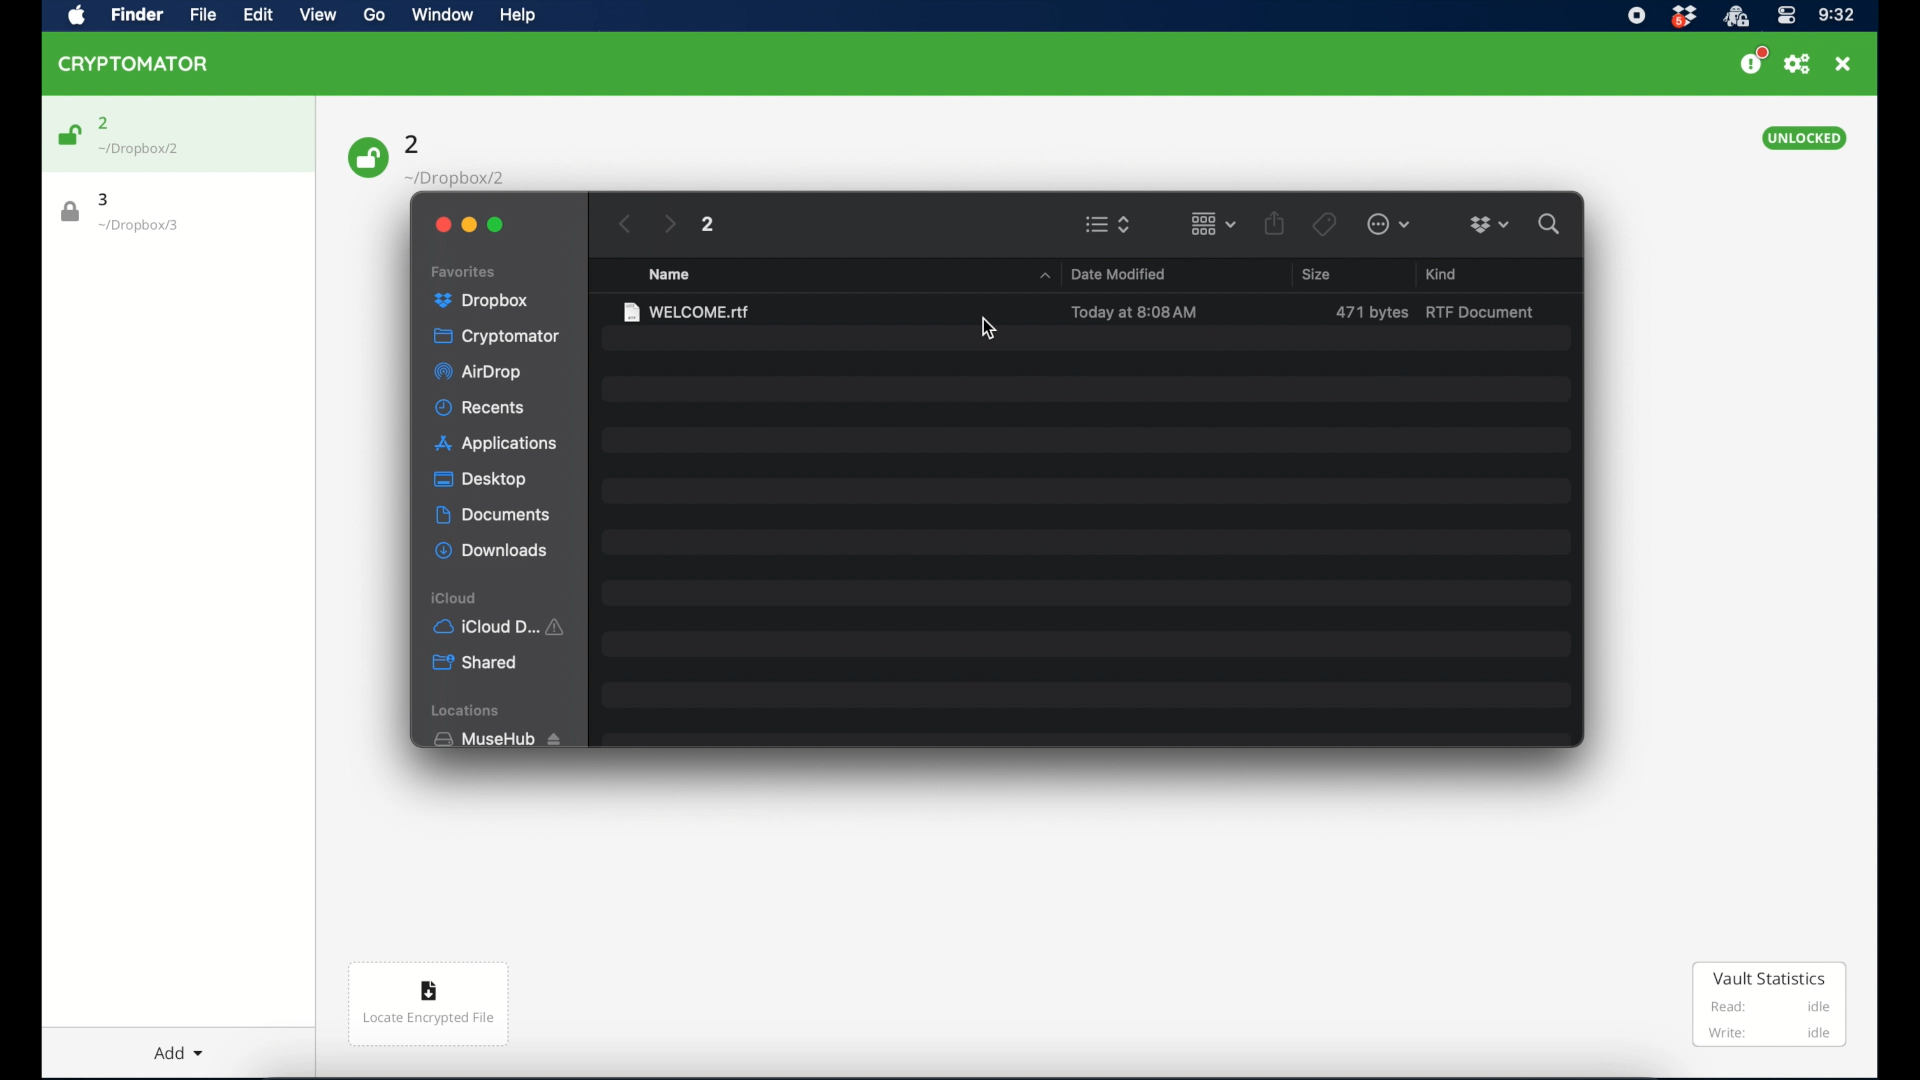 The height and width of the screenshot is (1080, 1920). What do you see at coordinates (367, 159) in the screenshot?
I see `unlock icon` at bounding box center [367, 159].